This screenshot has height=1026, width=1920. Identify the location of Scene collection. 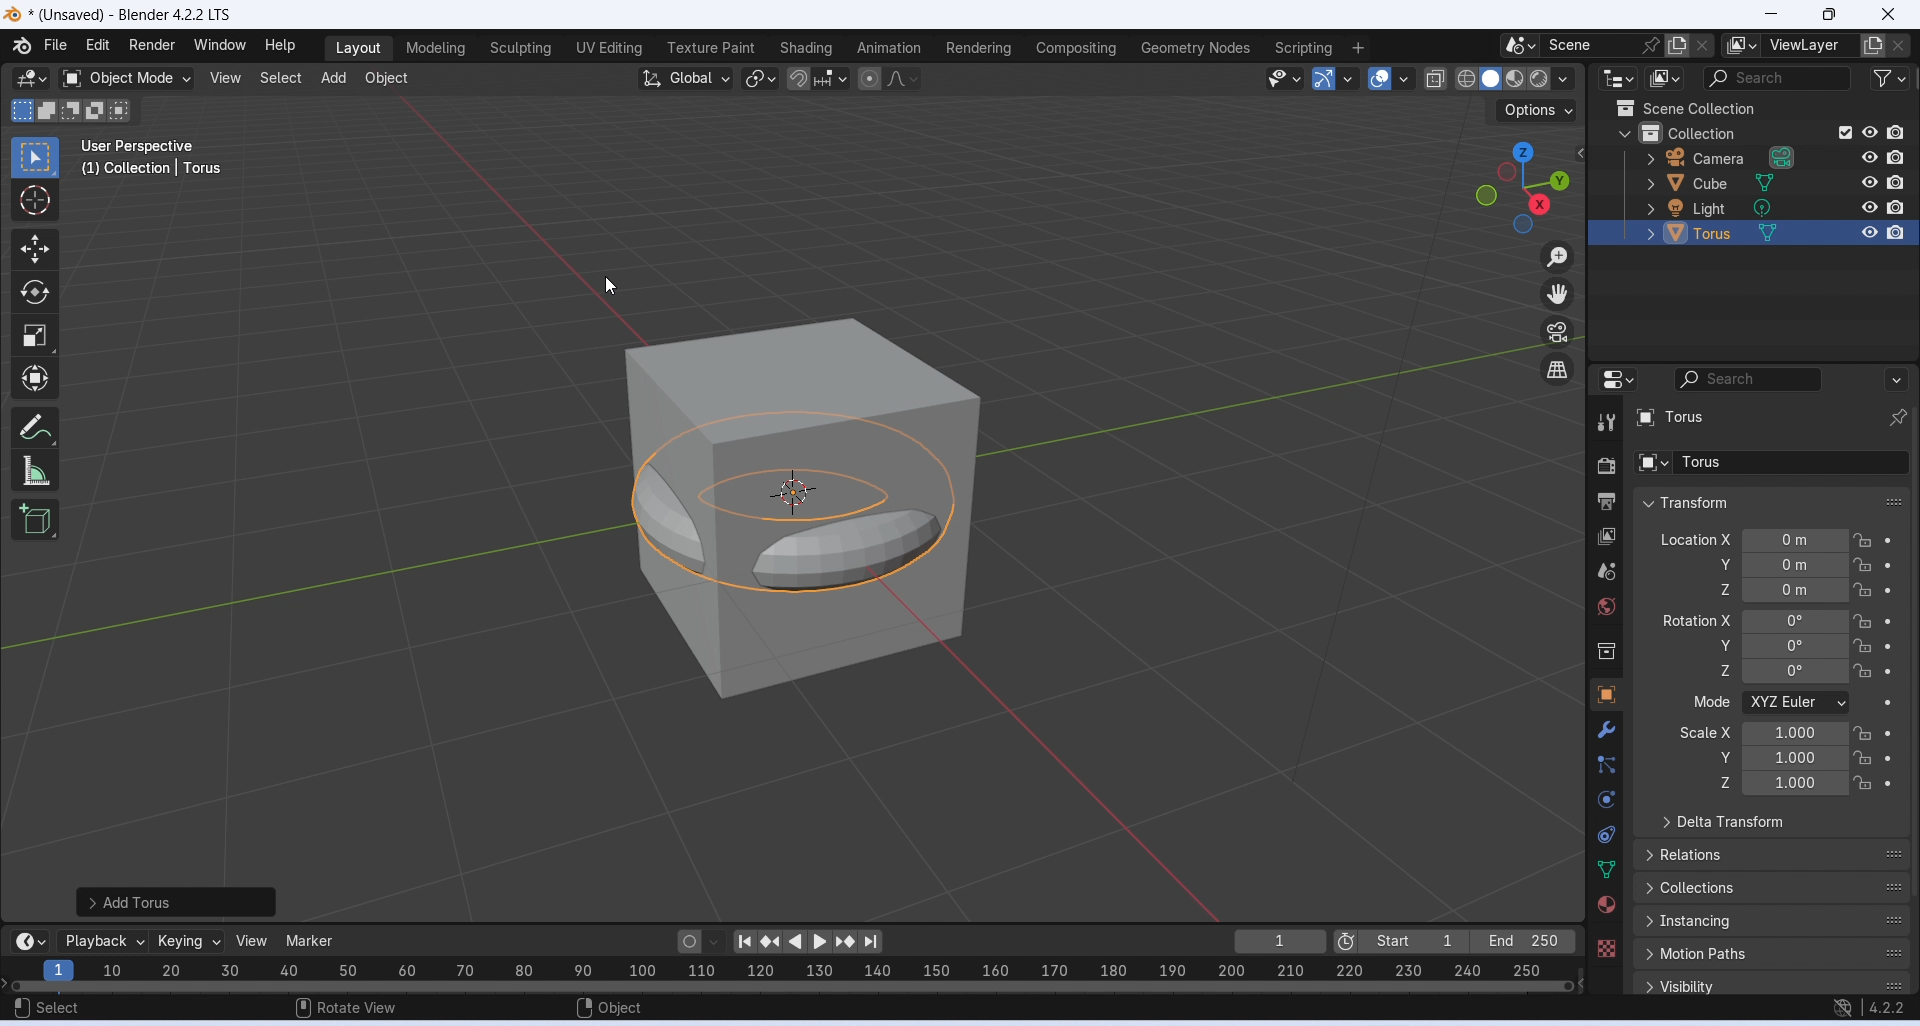
(1683, 108).